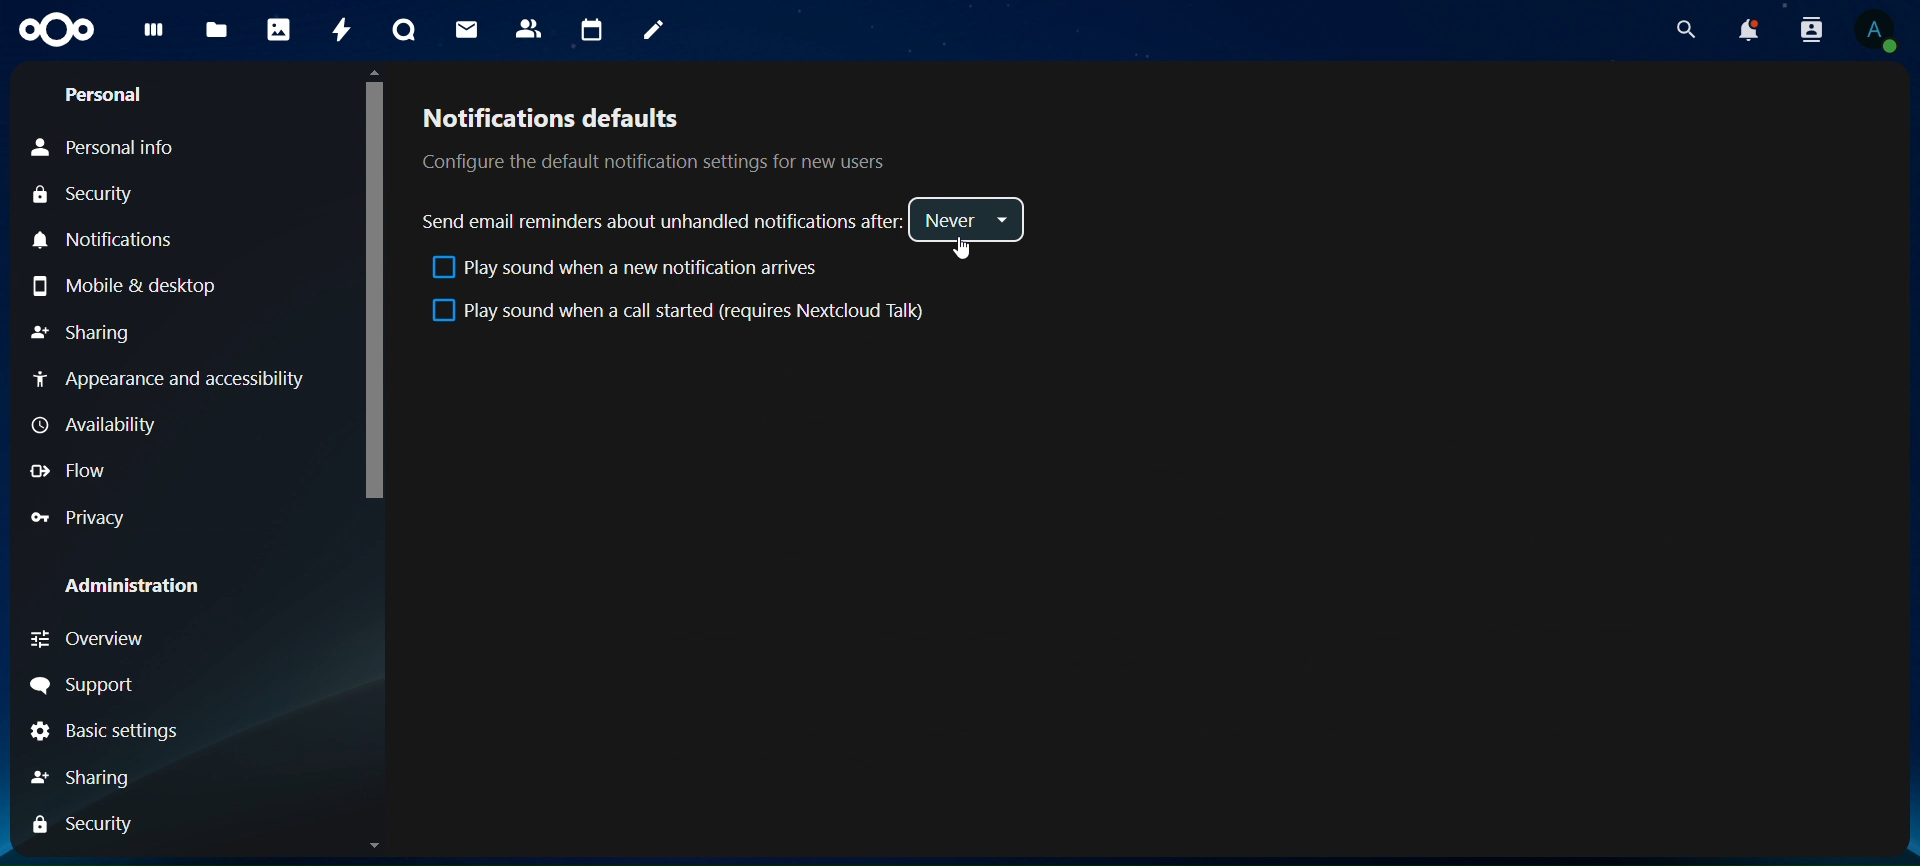  I want to click on Privacy, so click(76, 518).